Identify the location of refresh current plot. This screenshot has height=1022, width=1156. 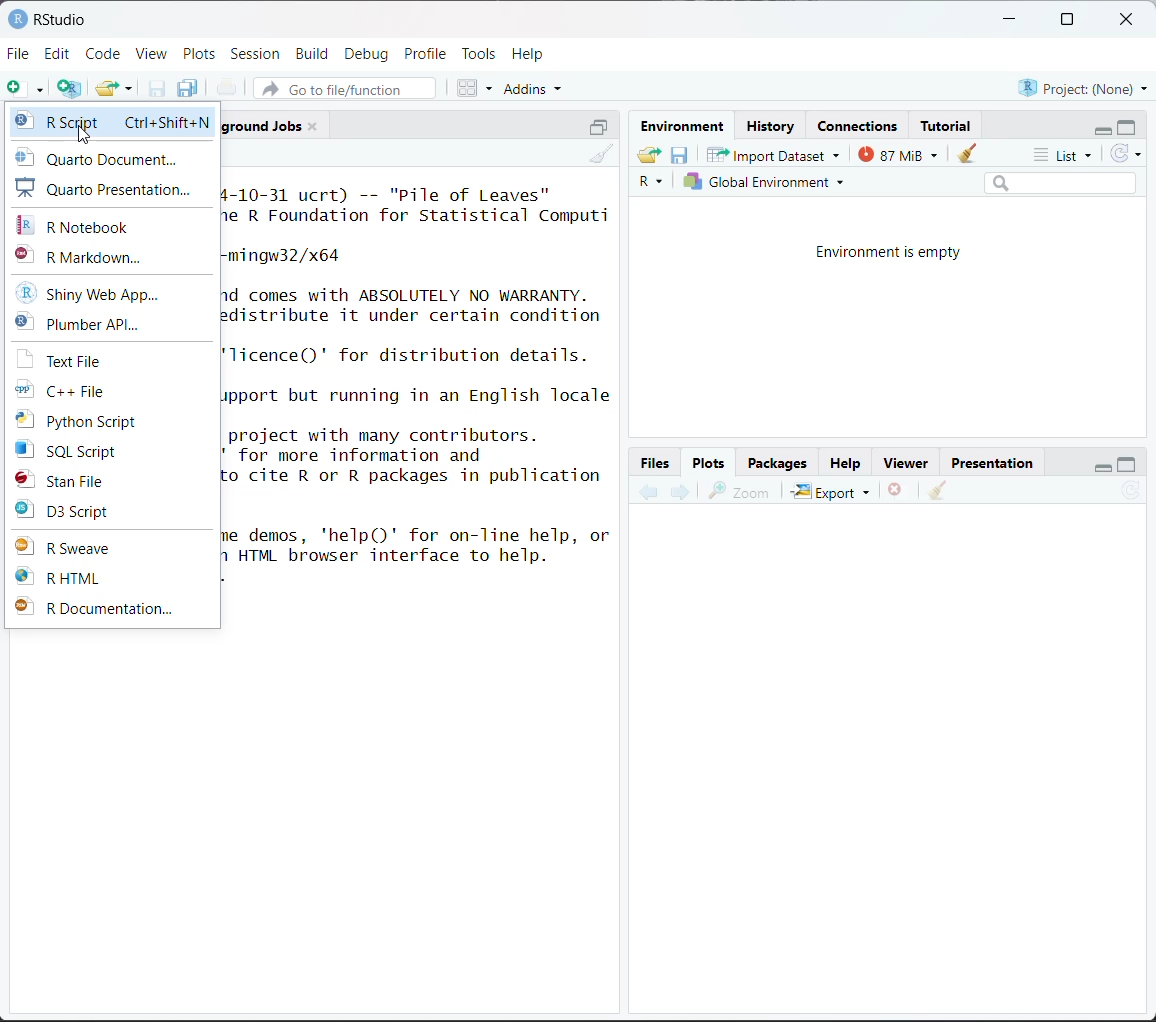
(1131, 493).